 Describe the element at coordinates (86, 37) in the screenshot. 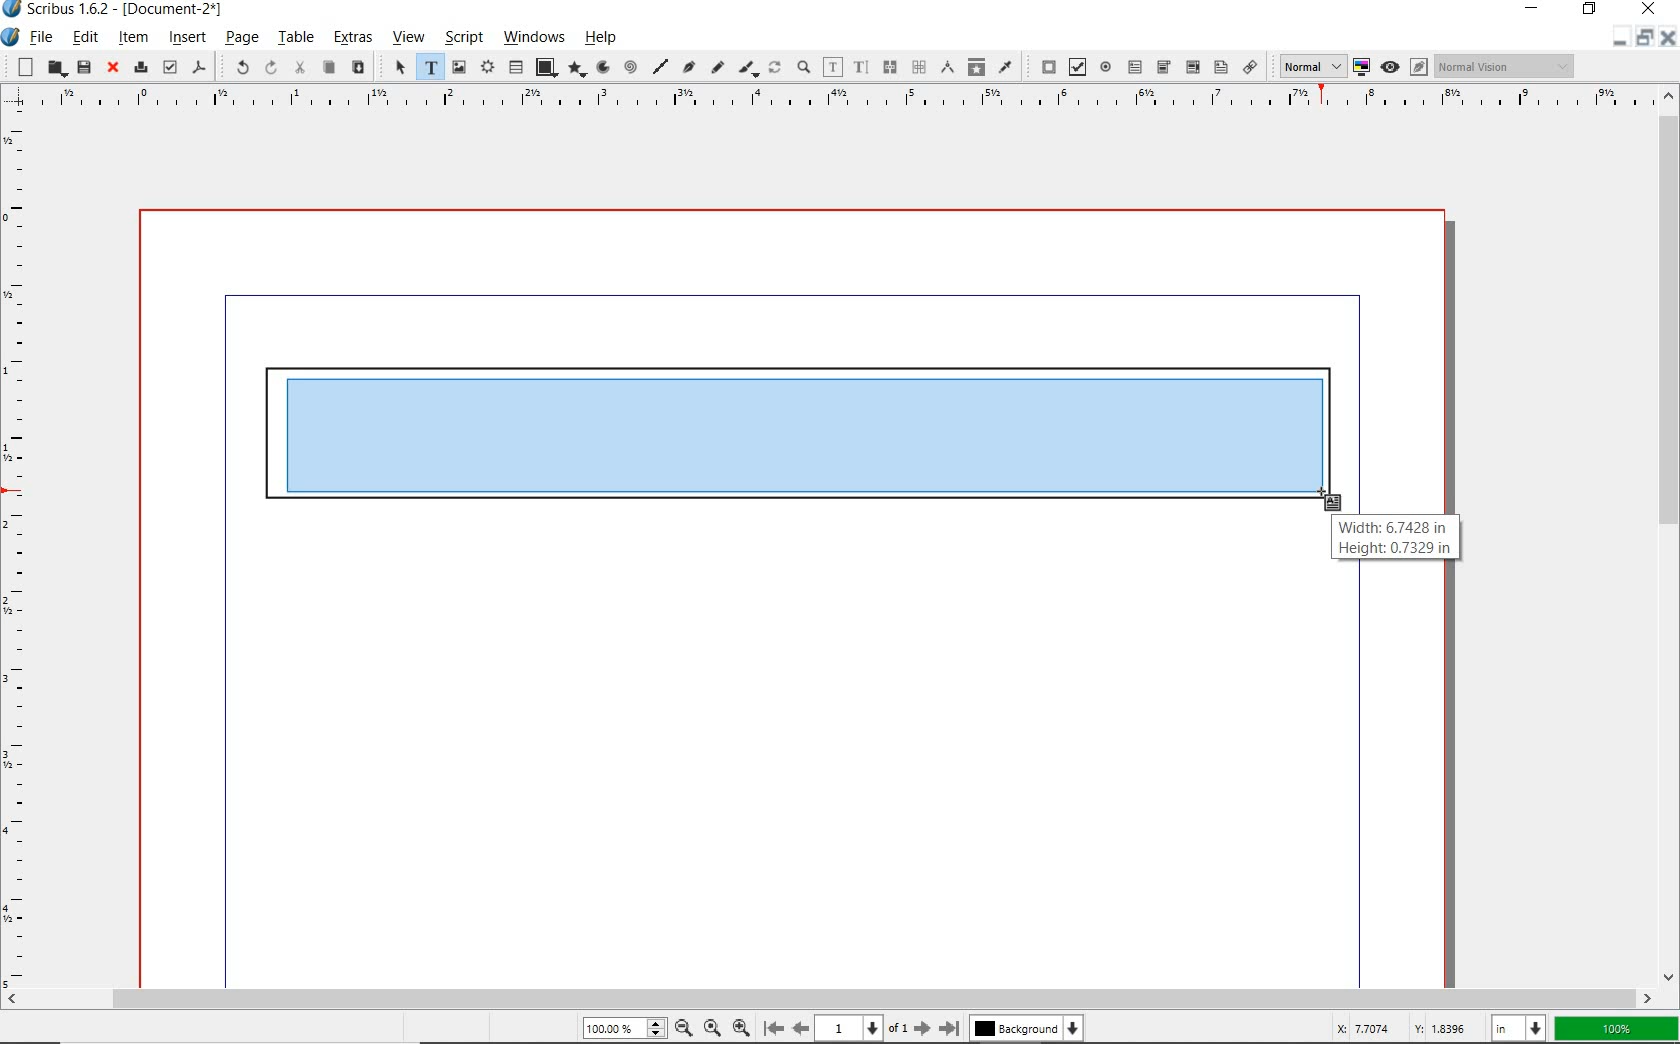

I see `edit` at that location.